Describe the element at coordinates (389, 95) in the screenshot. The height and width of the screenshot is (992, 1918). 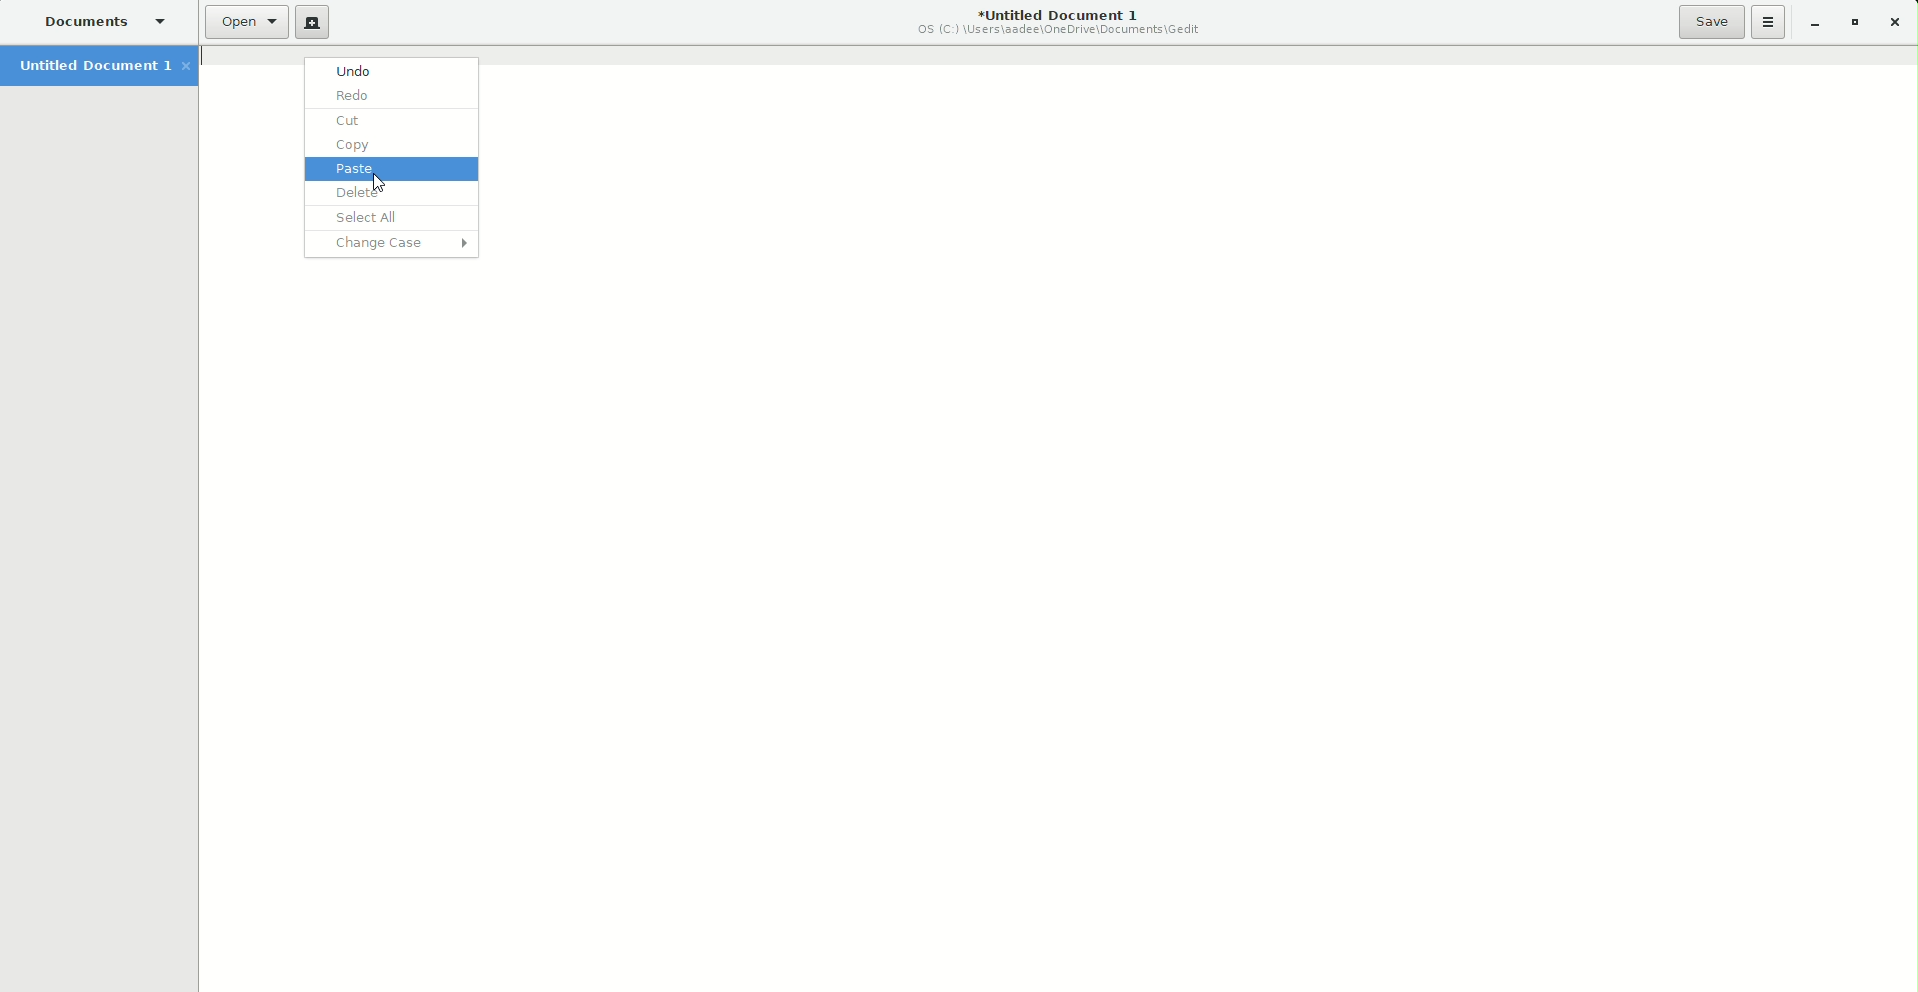
I see `Redo` at that location.